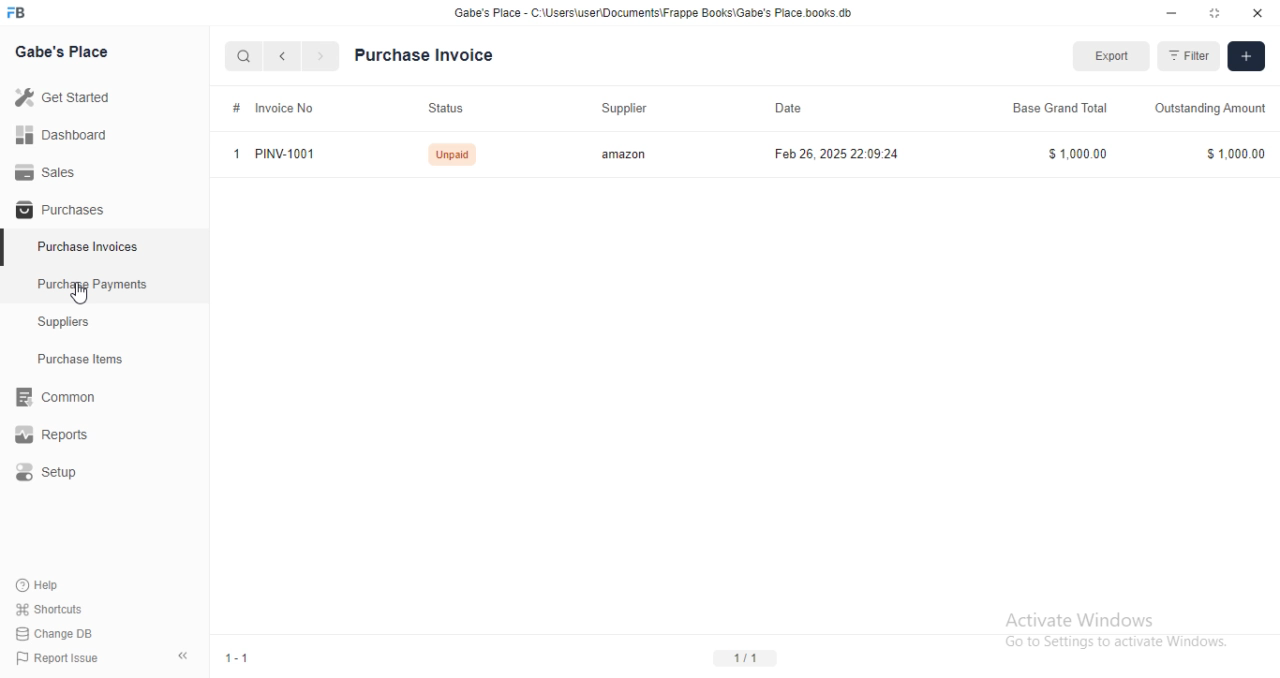 The height and width of the screenshot is (678, 1280). Describe the element at coordinates (61, 135) in the screenshot. I see `Dashboard` at that location.